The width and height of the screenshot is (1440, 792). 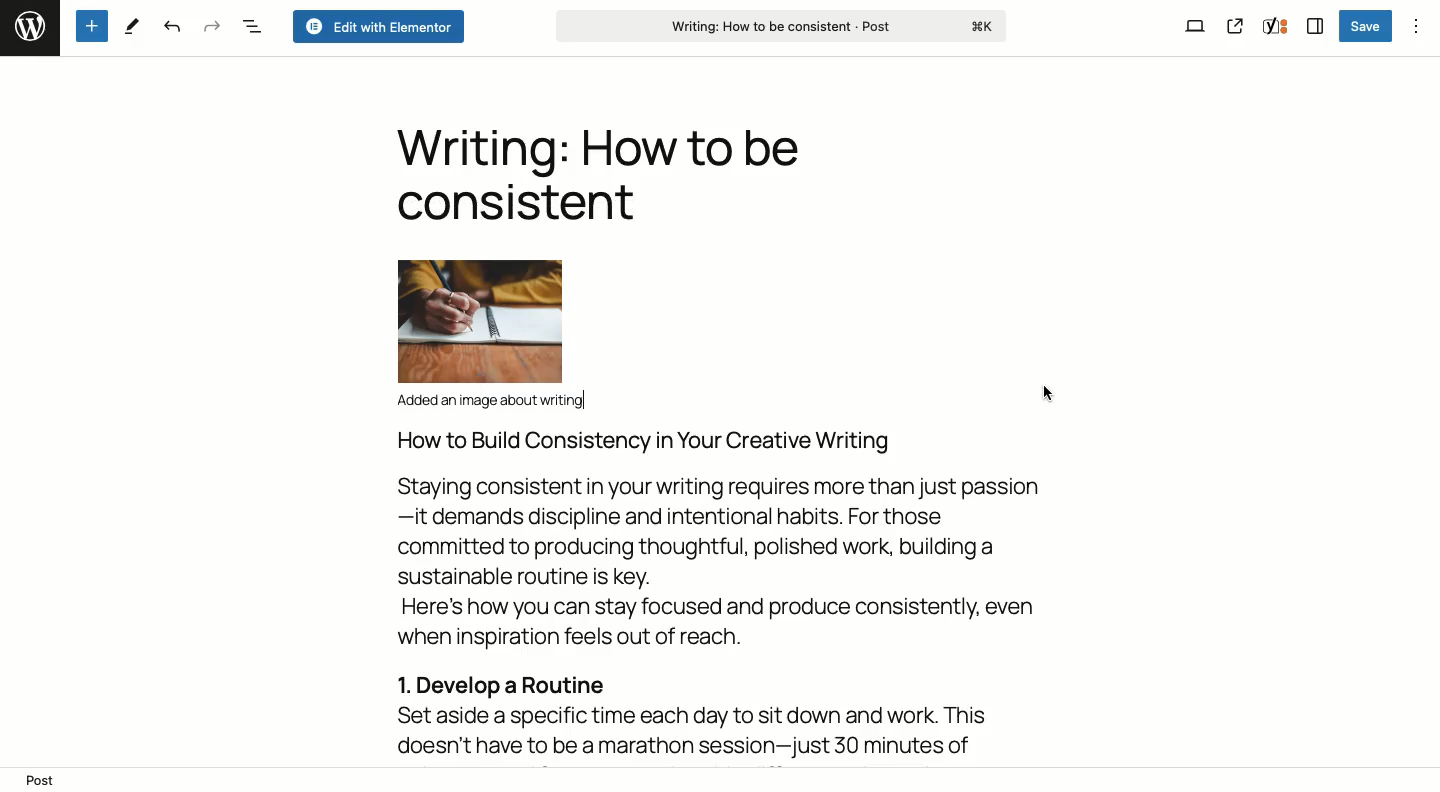 What do you see at coordinates (784, 27) in the screenshot?
I see `Writing: How to be consistent - Post ` at bounding box center [784, 27].